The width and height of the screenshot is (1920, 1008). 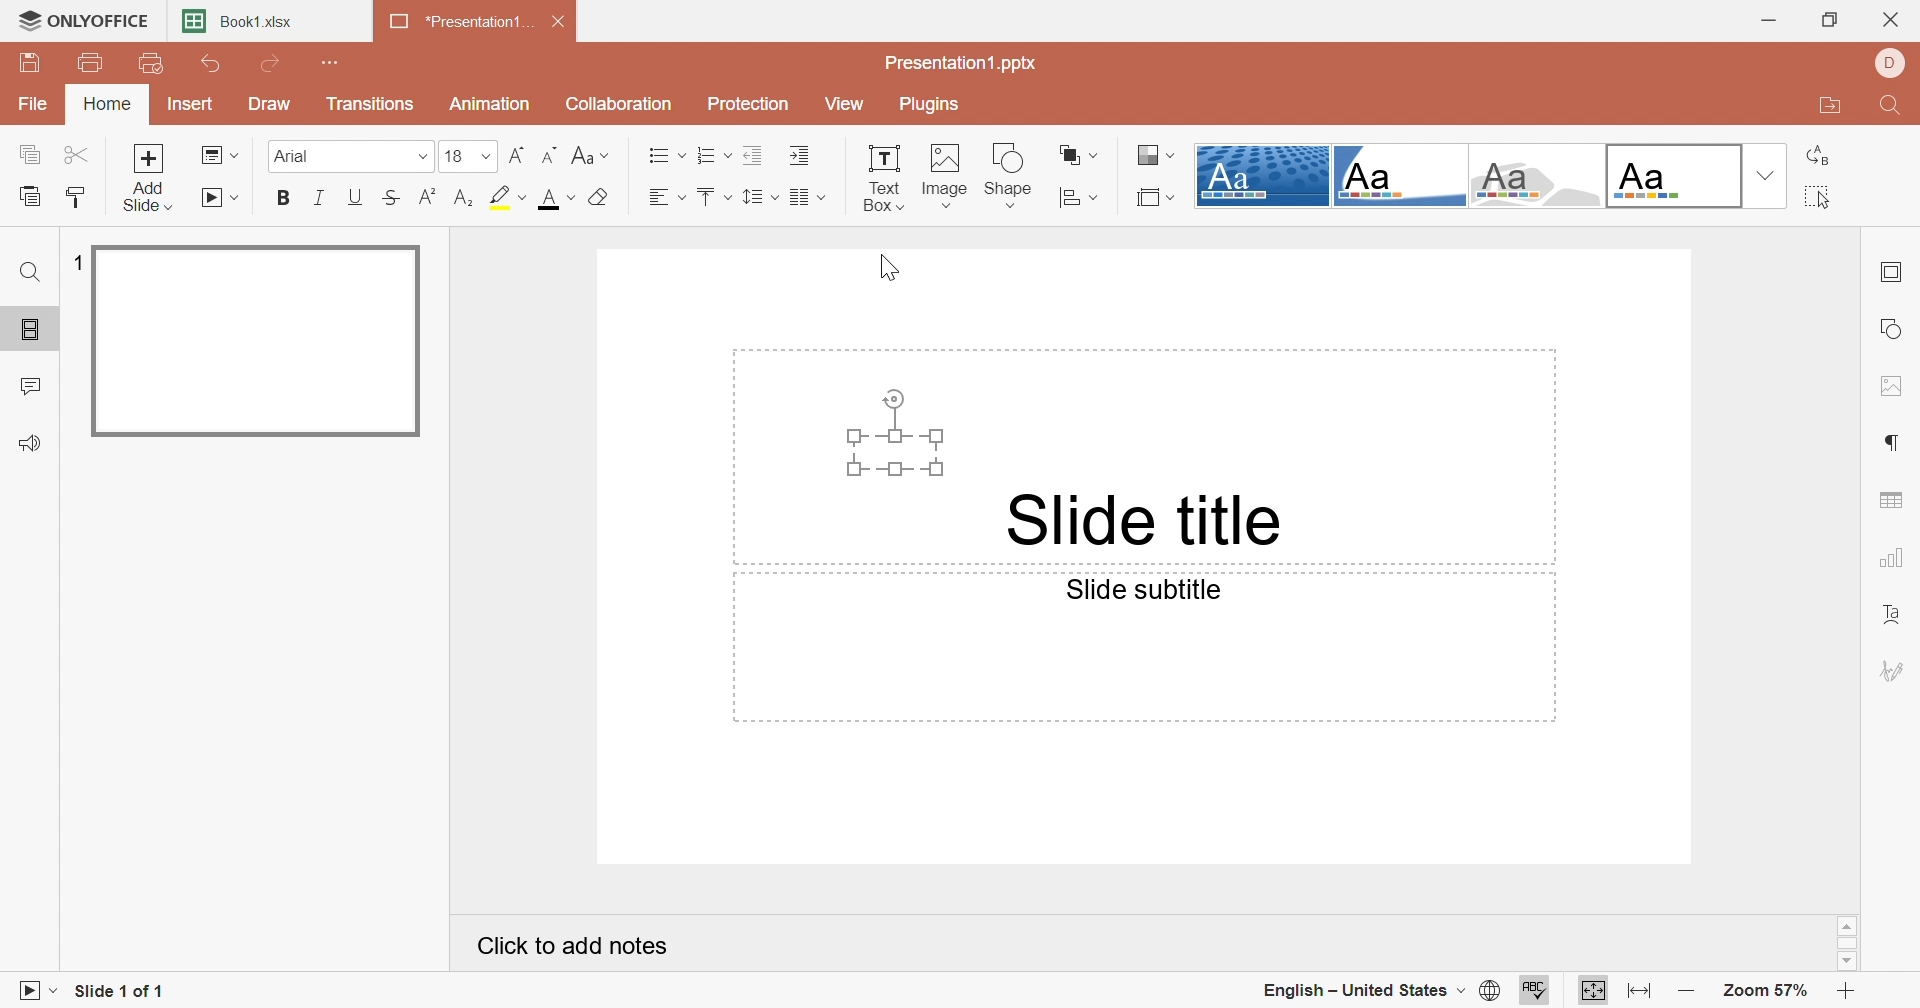 I want to click on View, so click(x=840, y=100).